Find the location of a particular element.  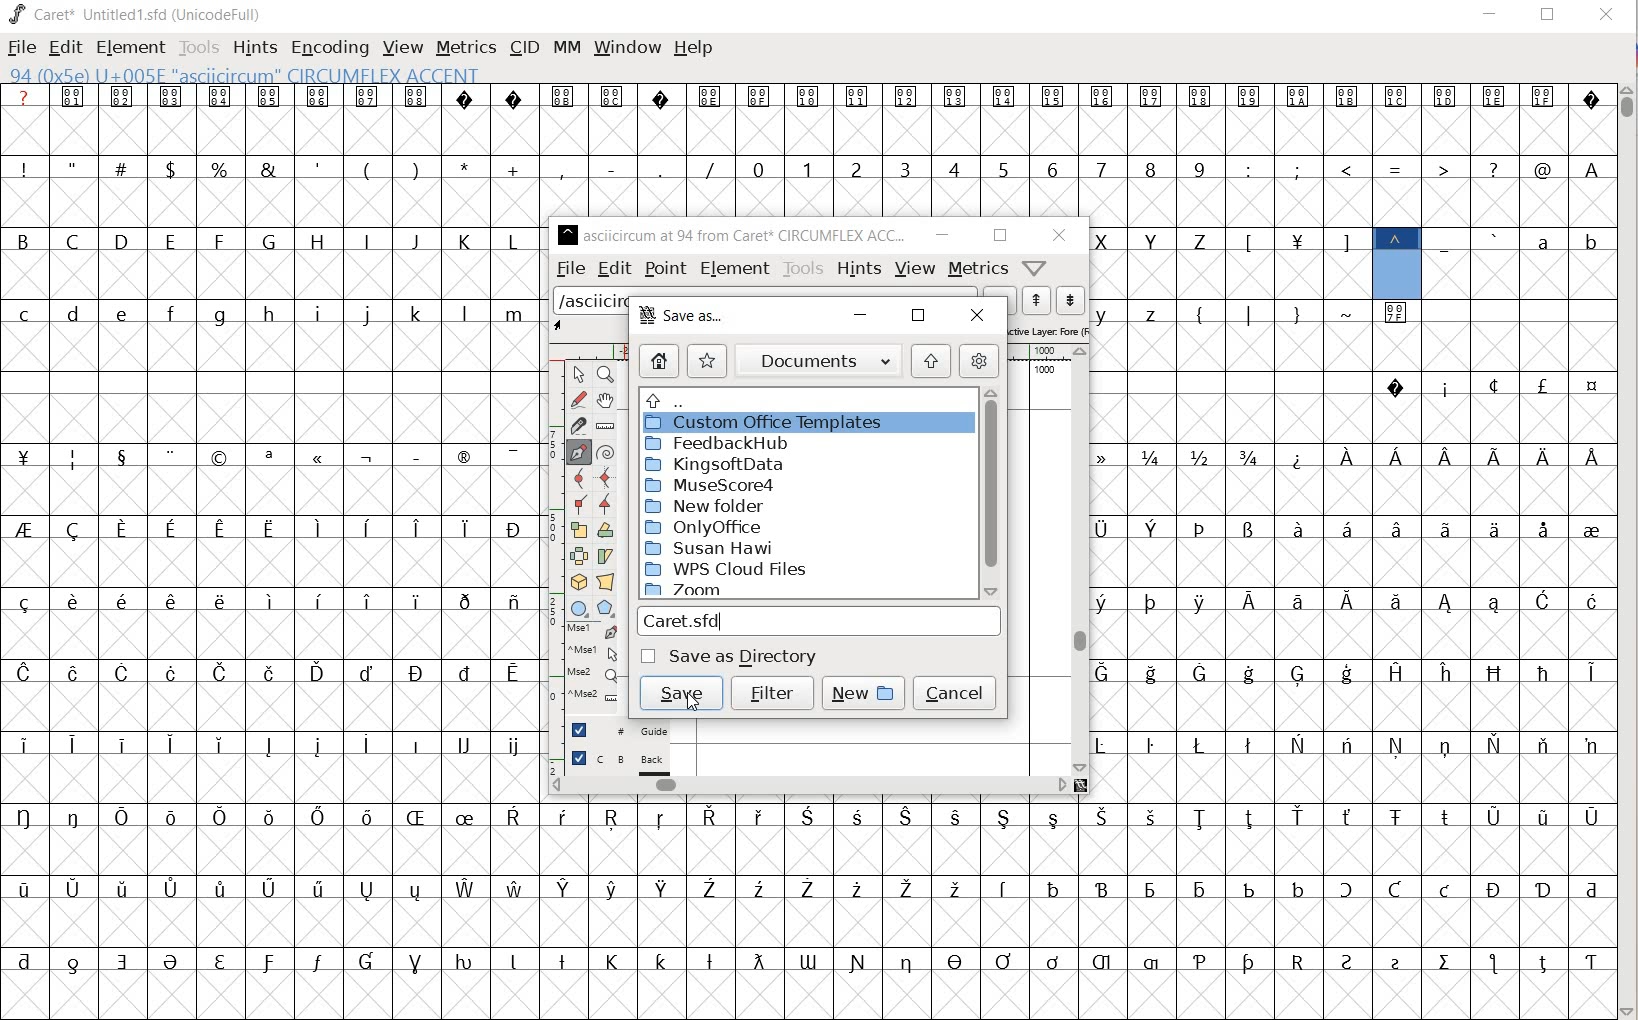

Feedback Hub is located at coordinates (718, 444).